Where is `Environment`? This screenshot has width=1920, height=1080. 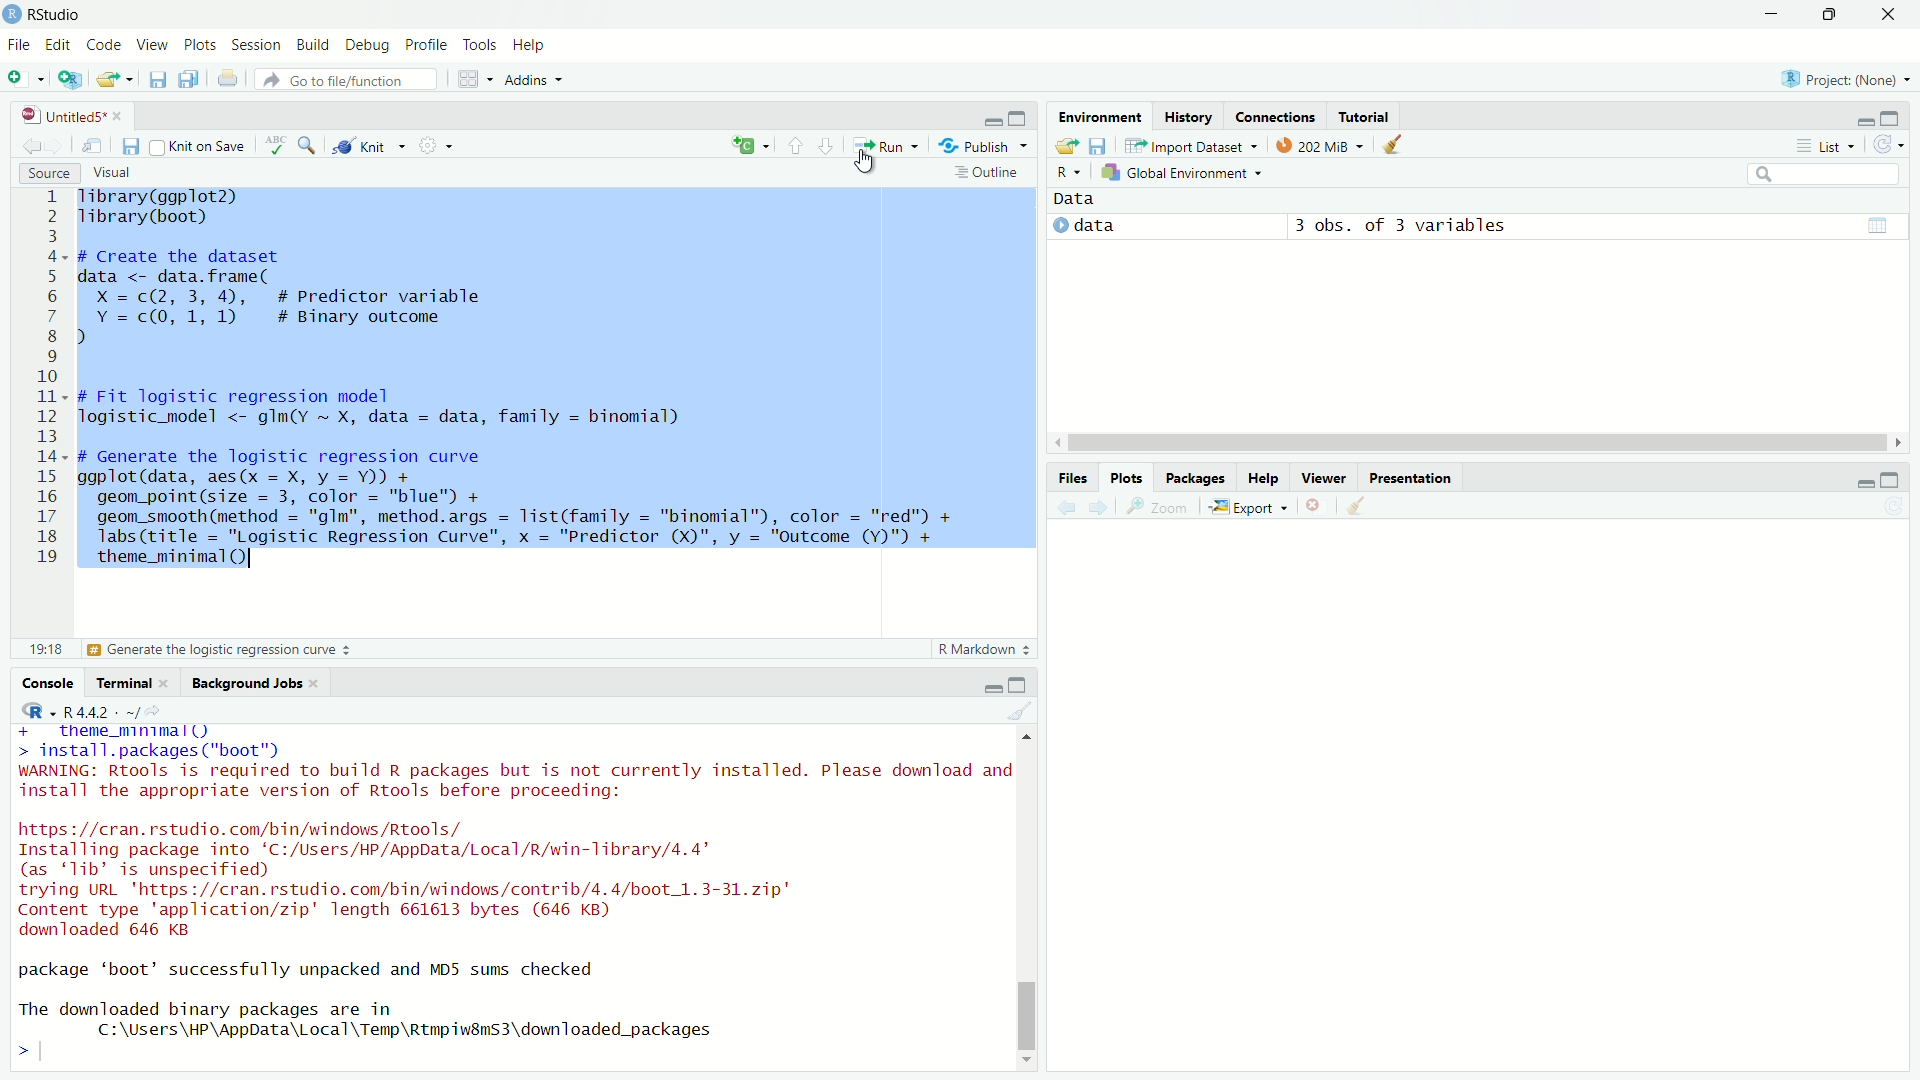 Environment is located at coordinates (1100, 115).